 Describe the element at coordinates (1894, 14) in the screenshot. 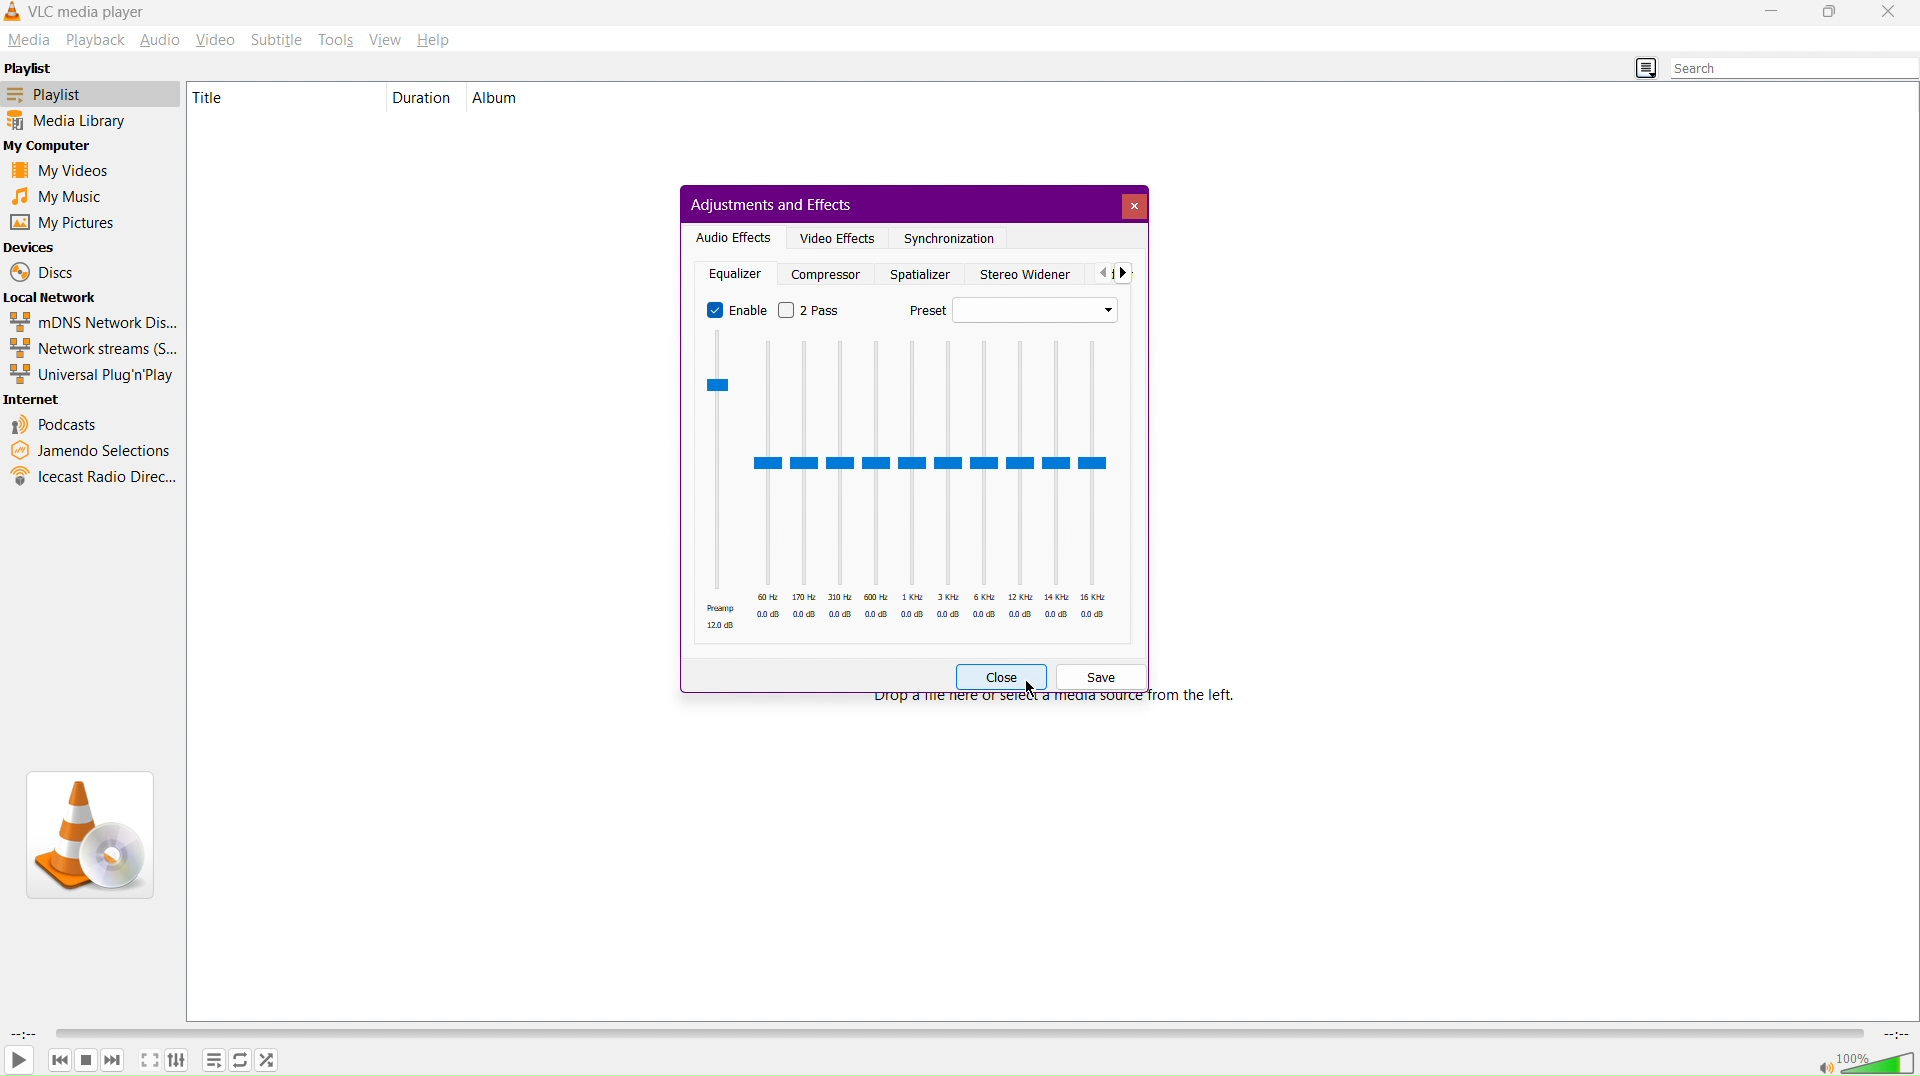

I see `Close` at that location.